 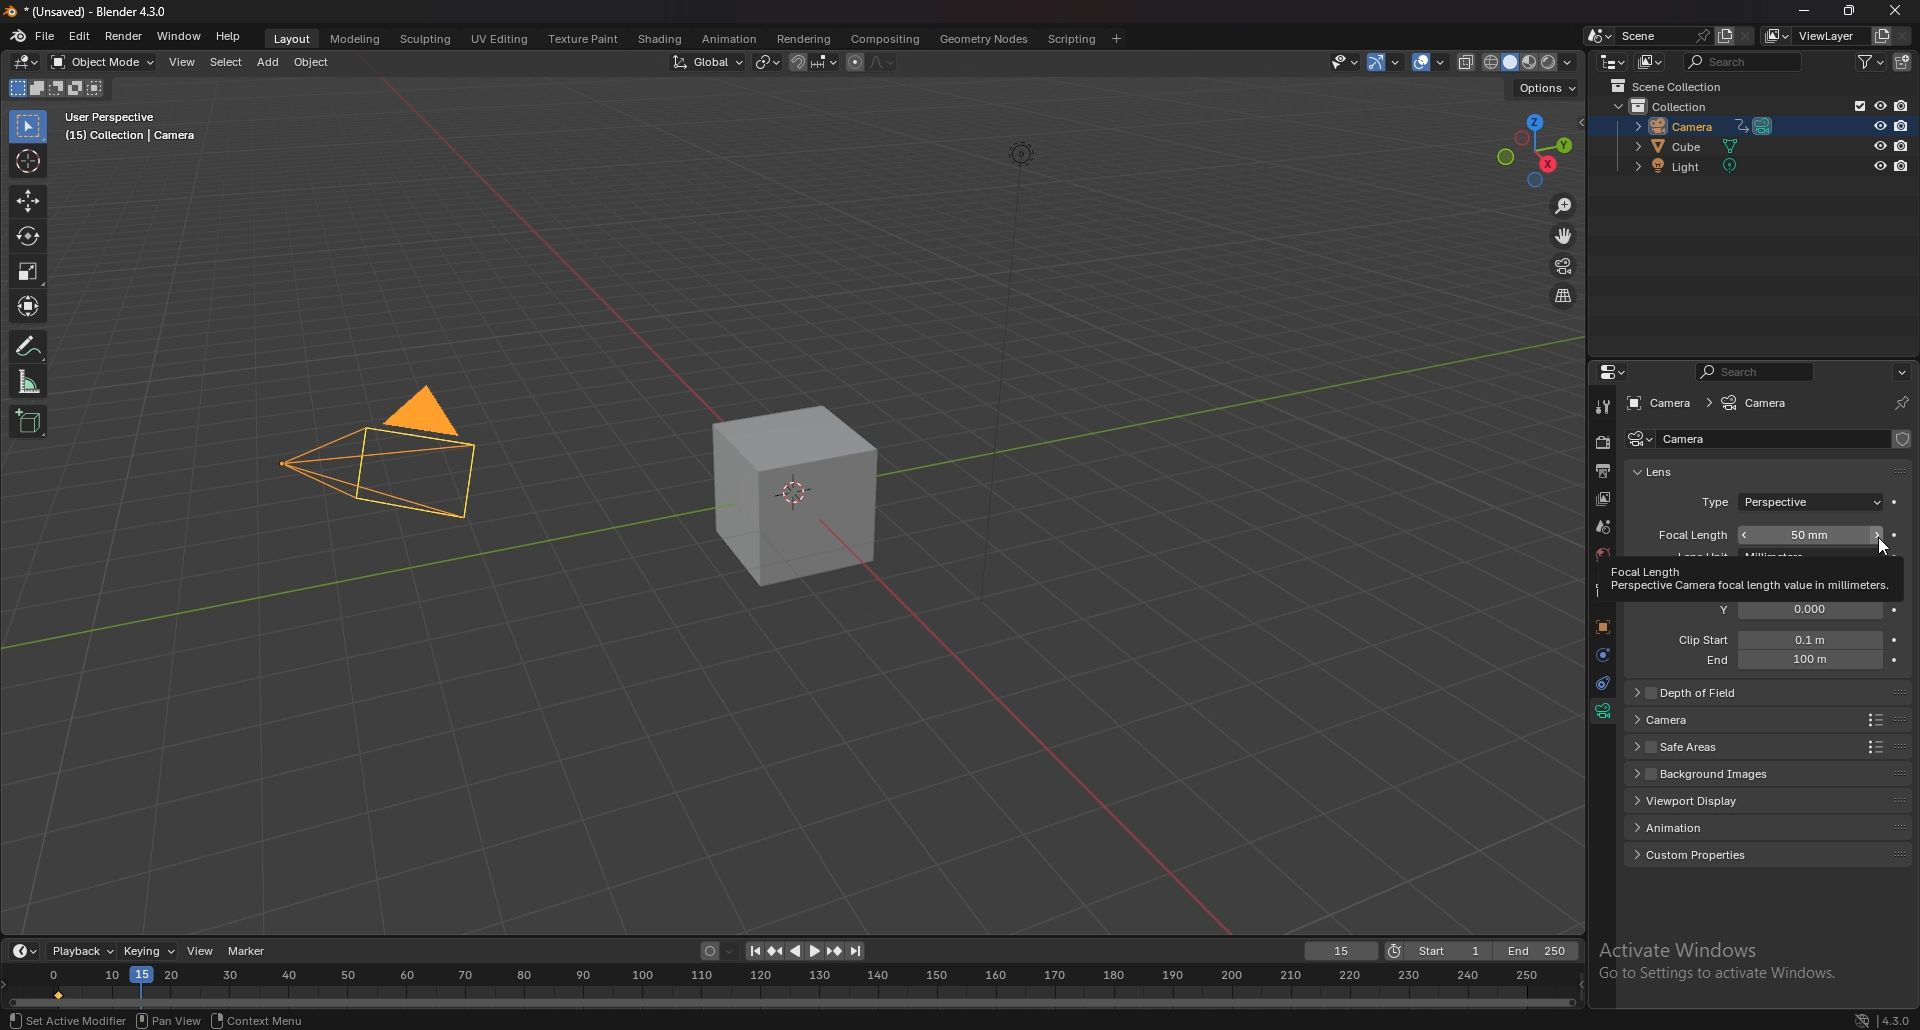 What do you see at coordinates (47, 37) in the screenshot?
I see `file` at bounding box center [47, 37].